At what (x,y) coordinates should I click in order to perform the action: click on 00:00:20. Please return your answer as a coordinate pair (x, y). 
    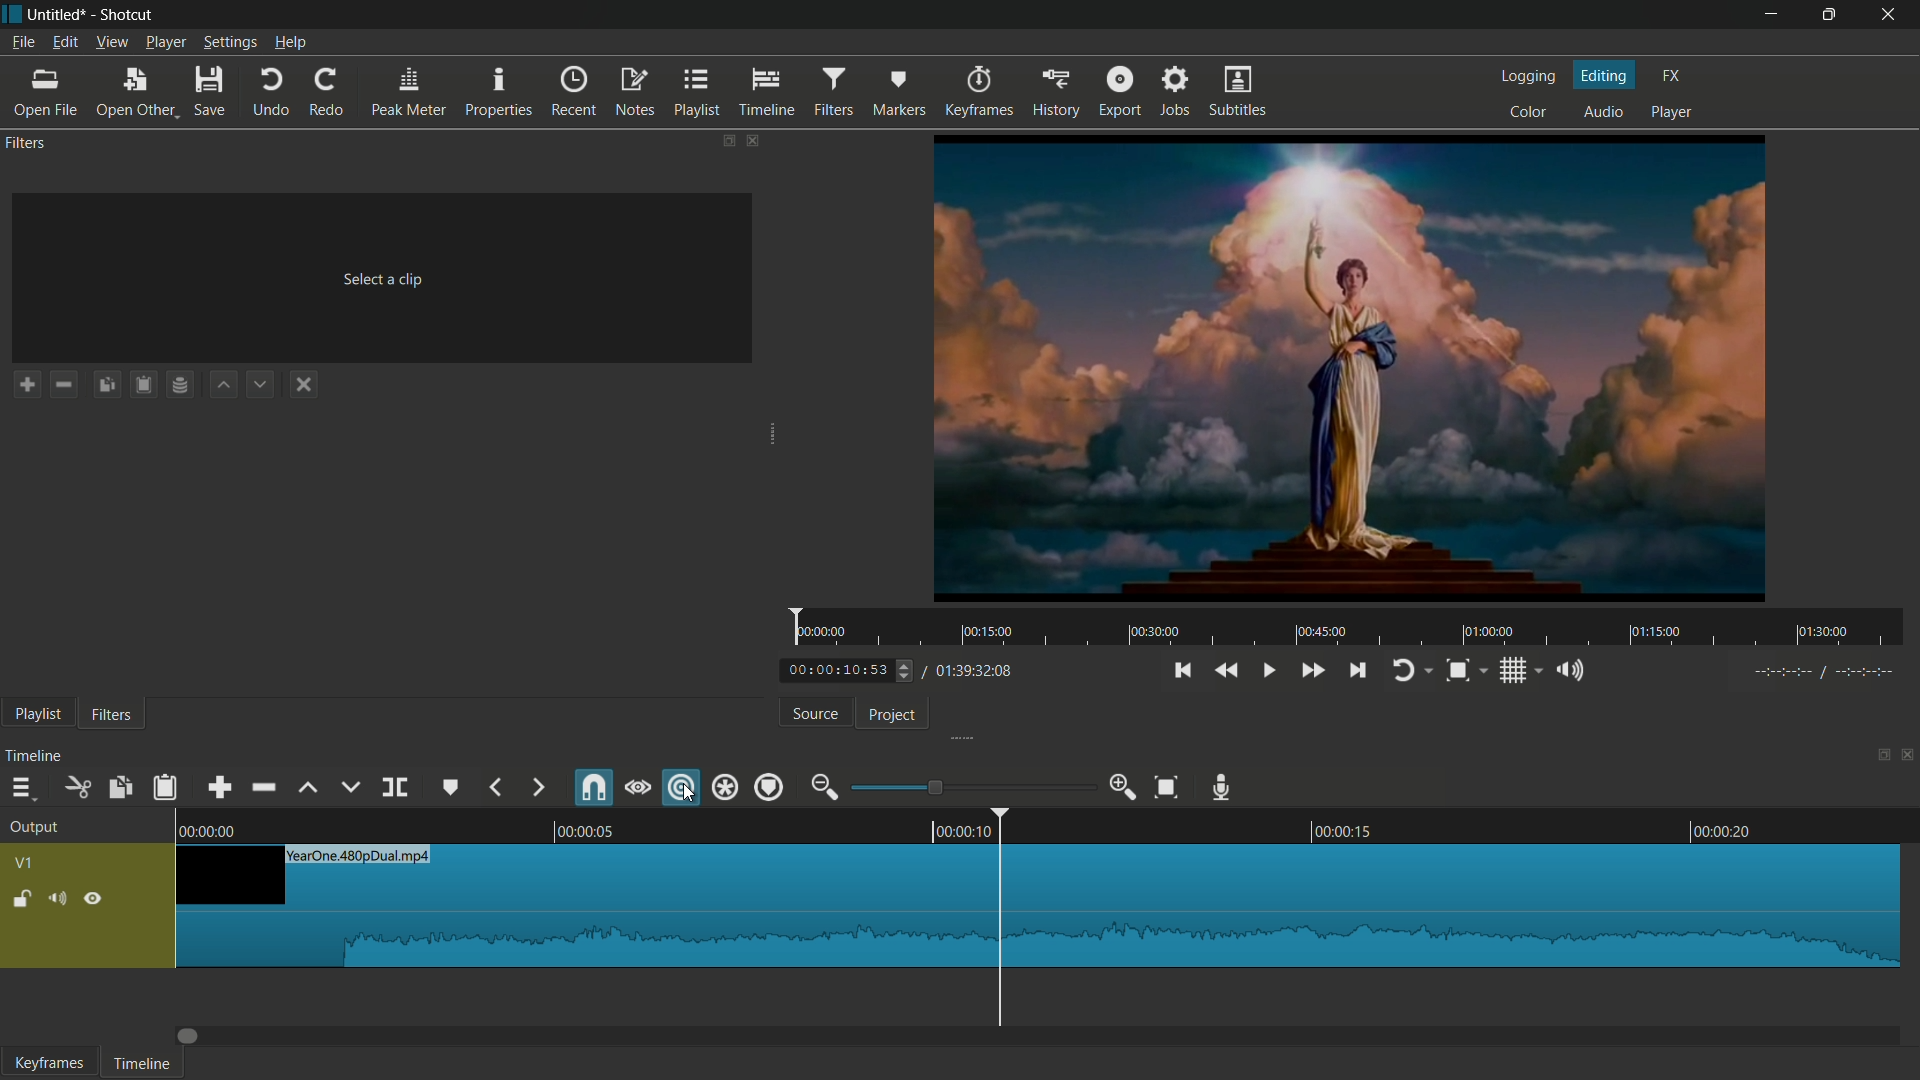
    Looking at the image, I should click on (1724, 829).